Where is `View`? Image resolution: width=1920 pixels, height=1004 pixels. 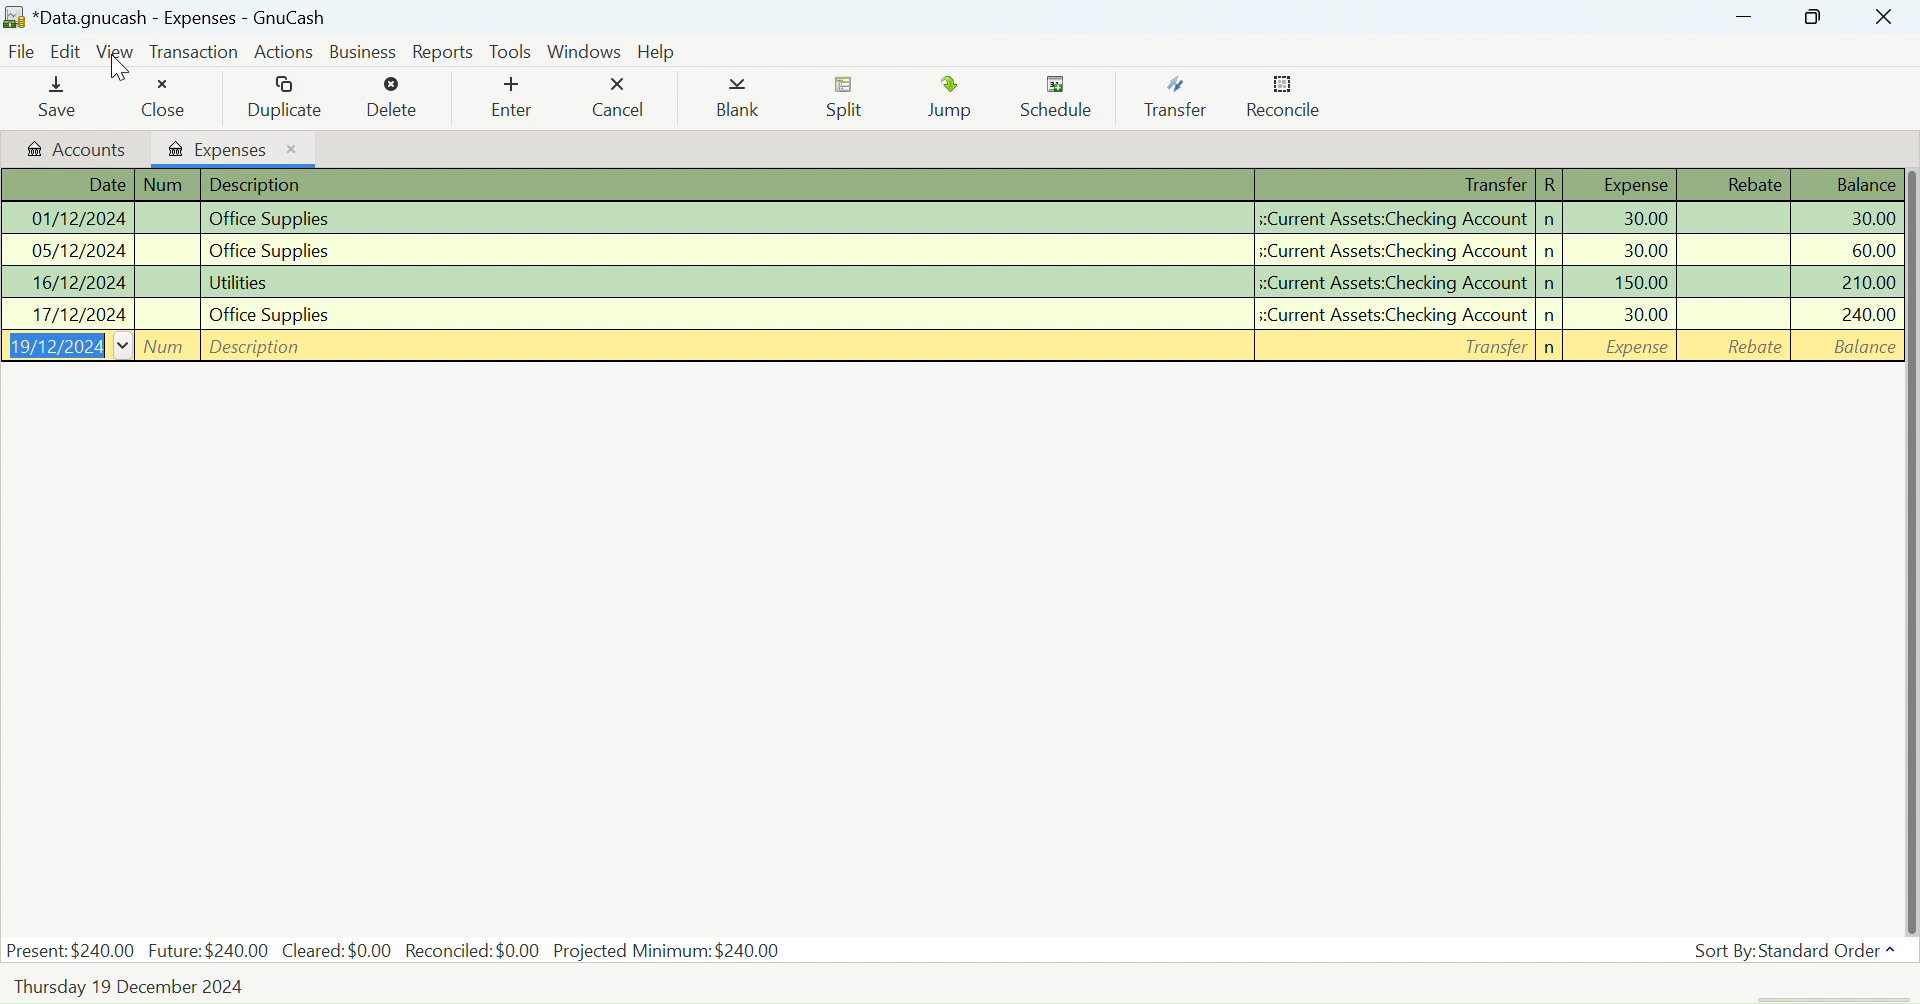 View is located at coordinates (116, 55).